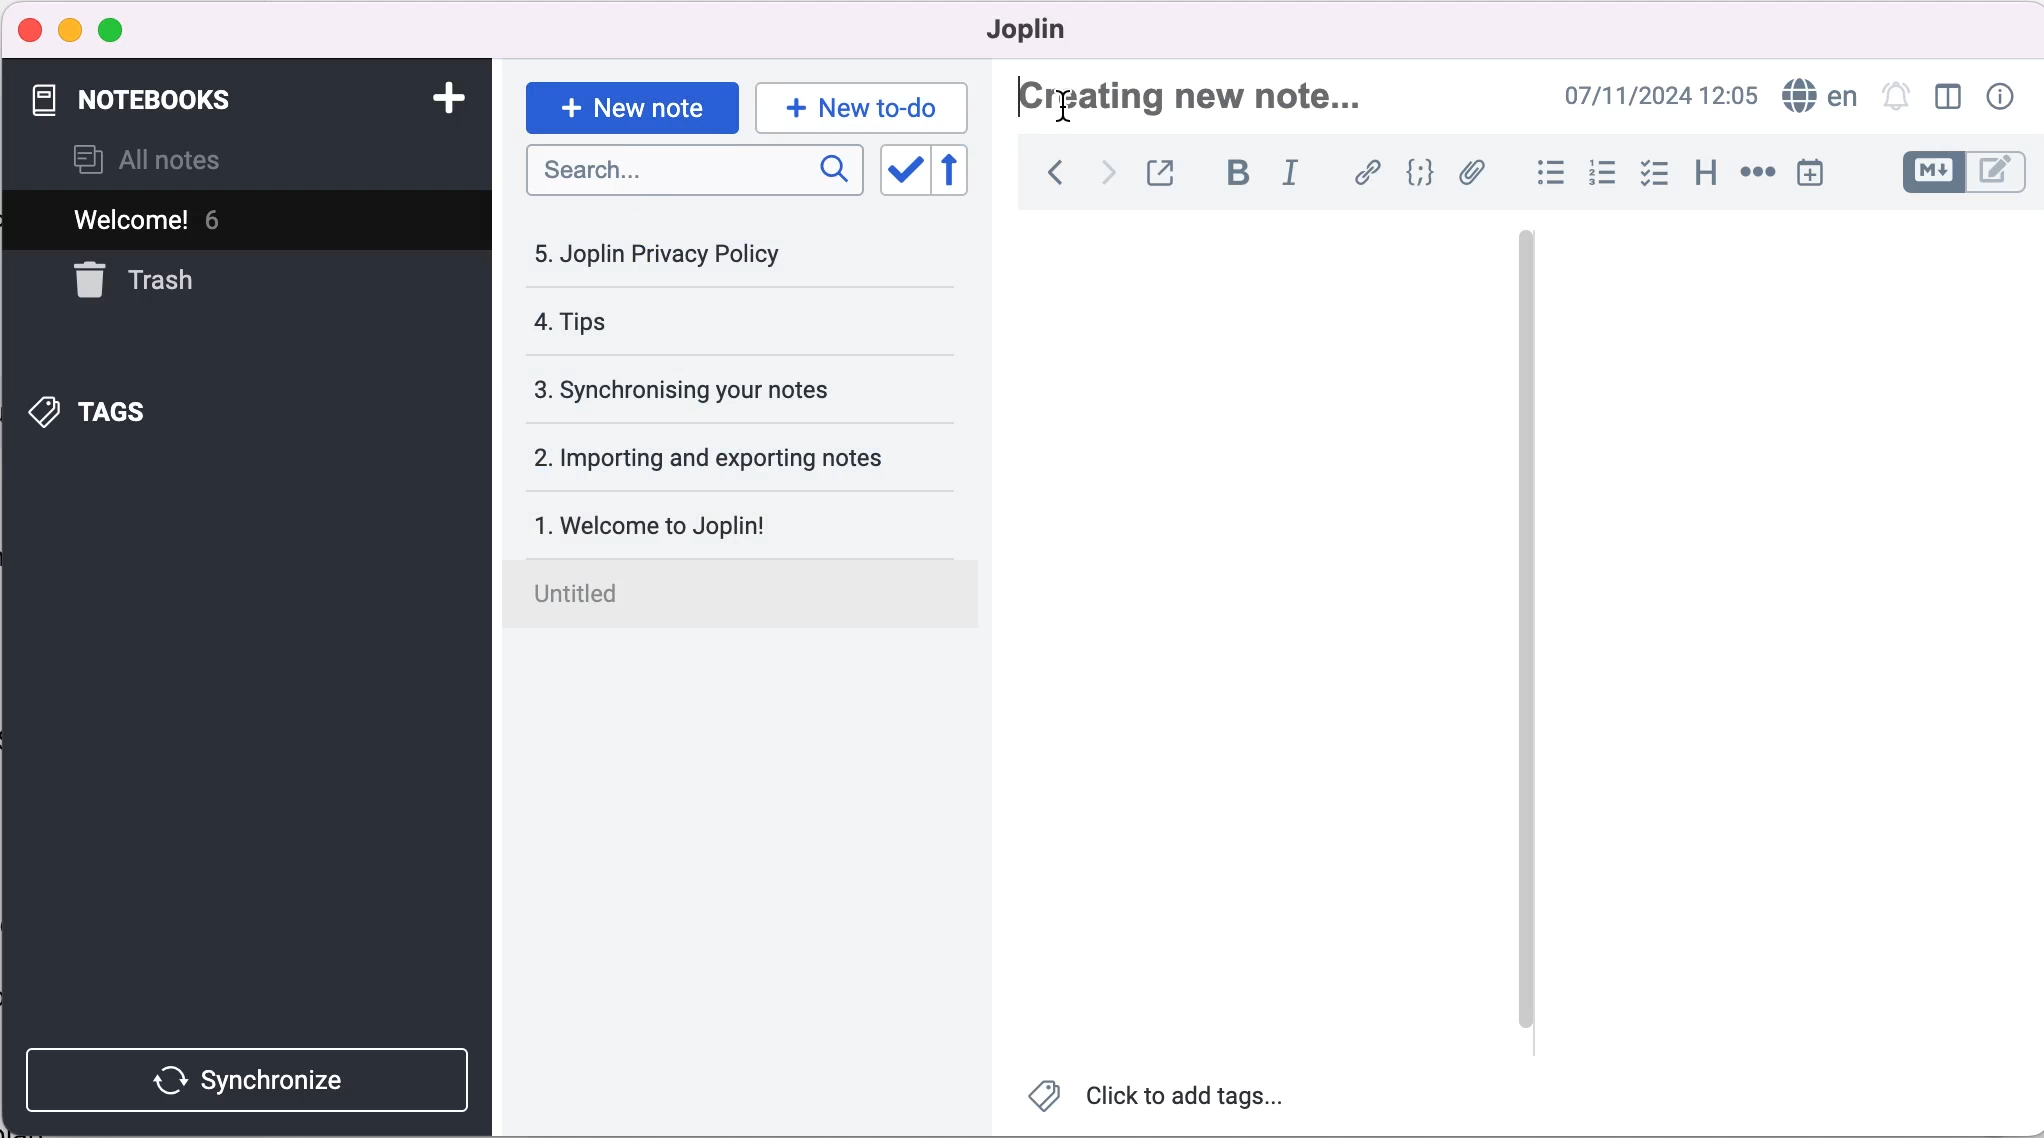 Image resolution: width=2044 pixels, height=1138 pixels. What do you see at coordinates (691, 172) in the screenshot?
I see `search` at bounding box center [691, 172].